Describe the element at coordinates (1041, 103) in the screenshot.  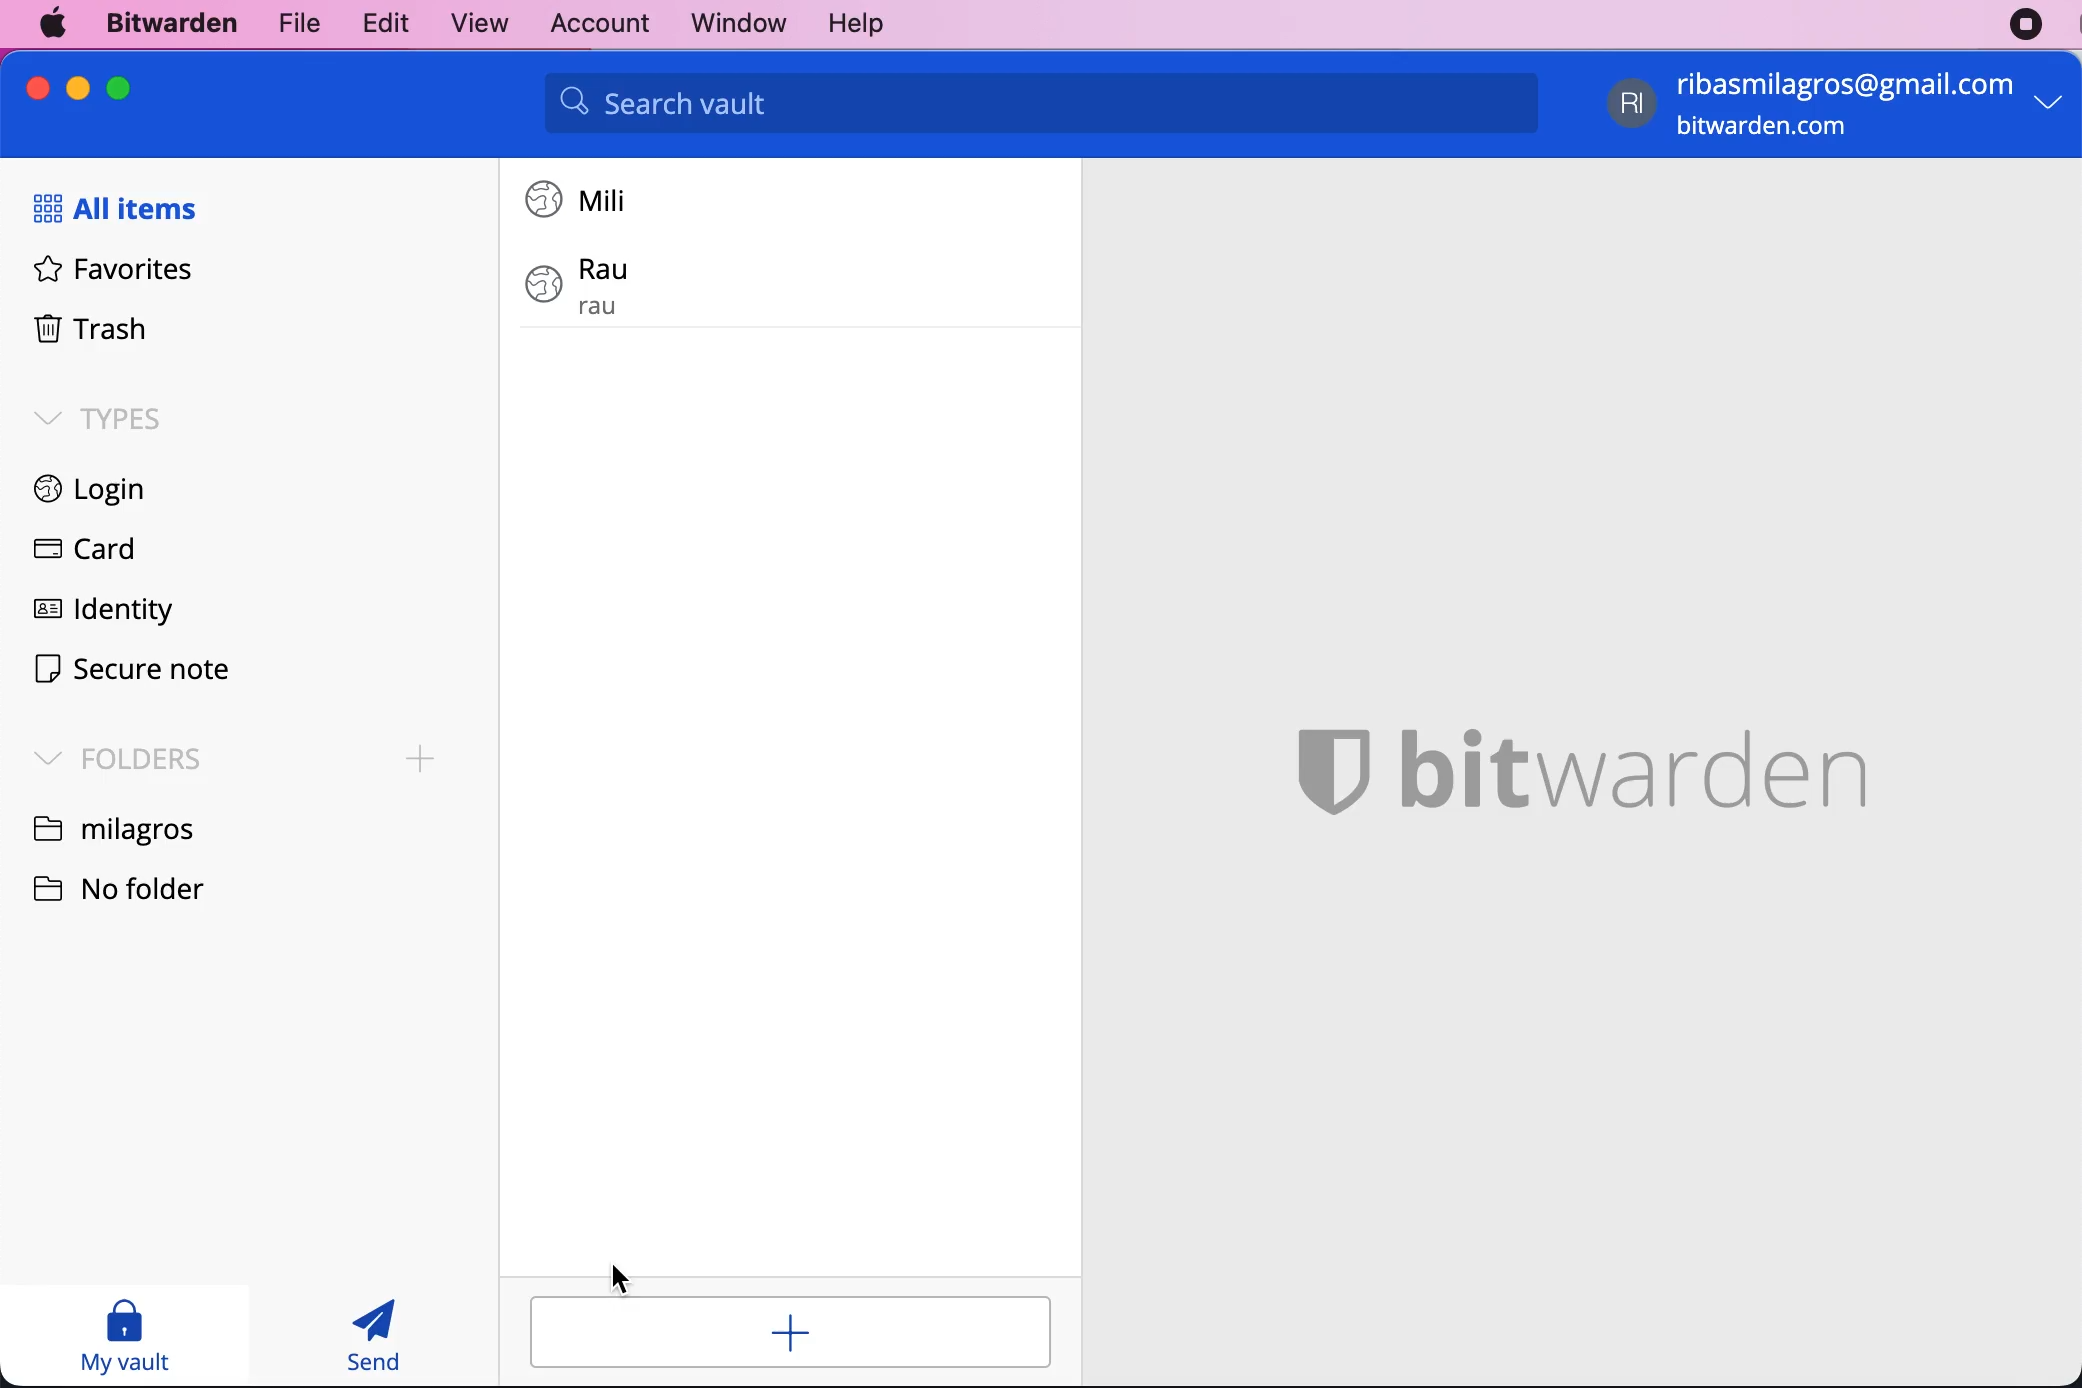
I see `search vault` at that location.